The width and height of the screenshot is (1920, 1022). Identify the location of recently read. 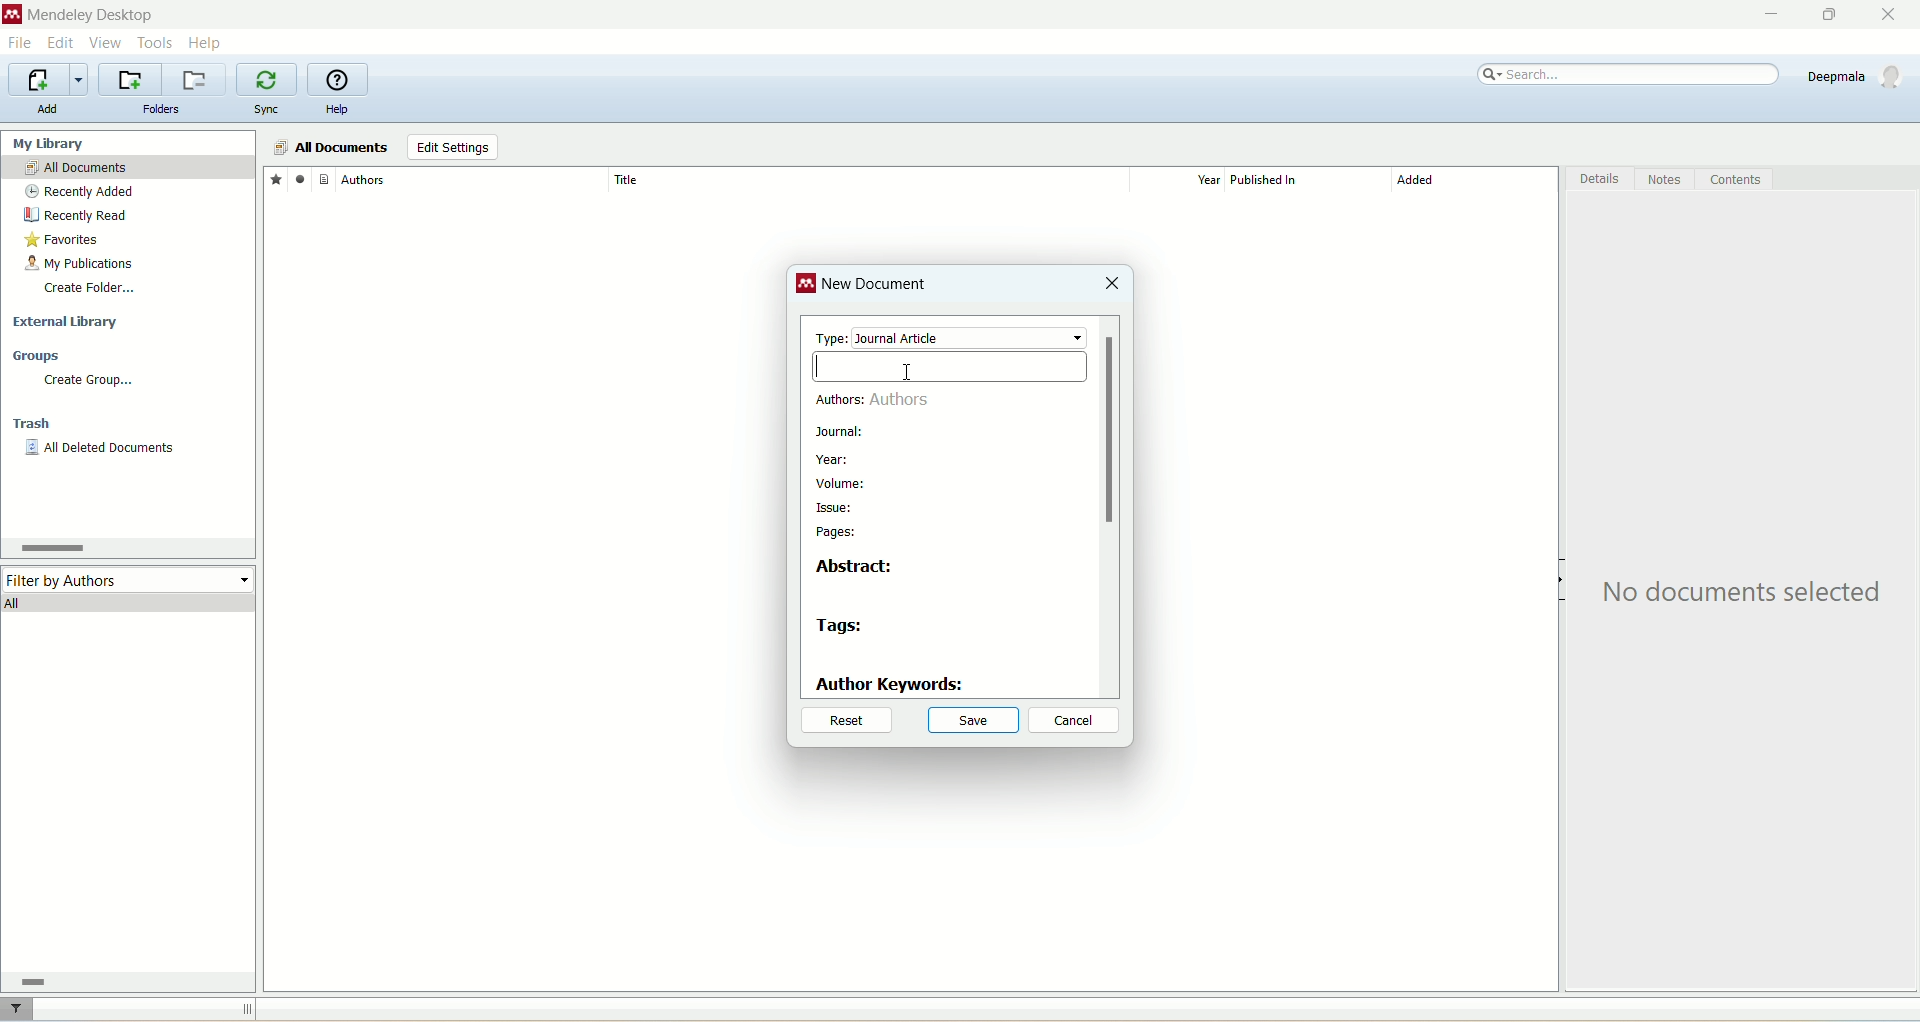
(75, 215).